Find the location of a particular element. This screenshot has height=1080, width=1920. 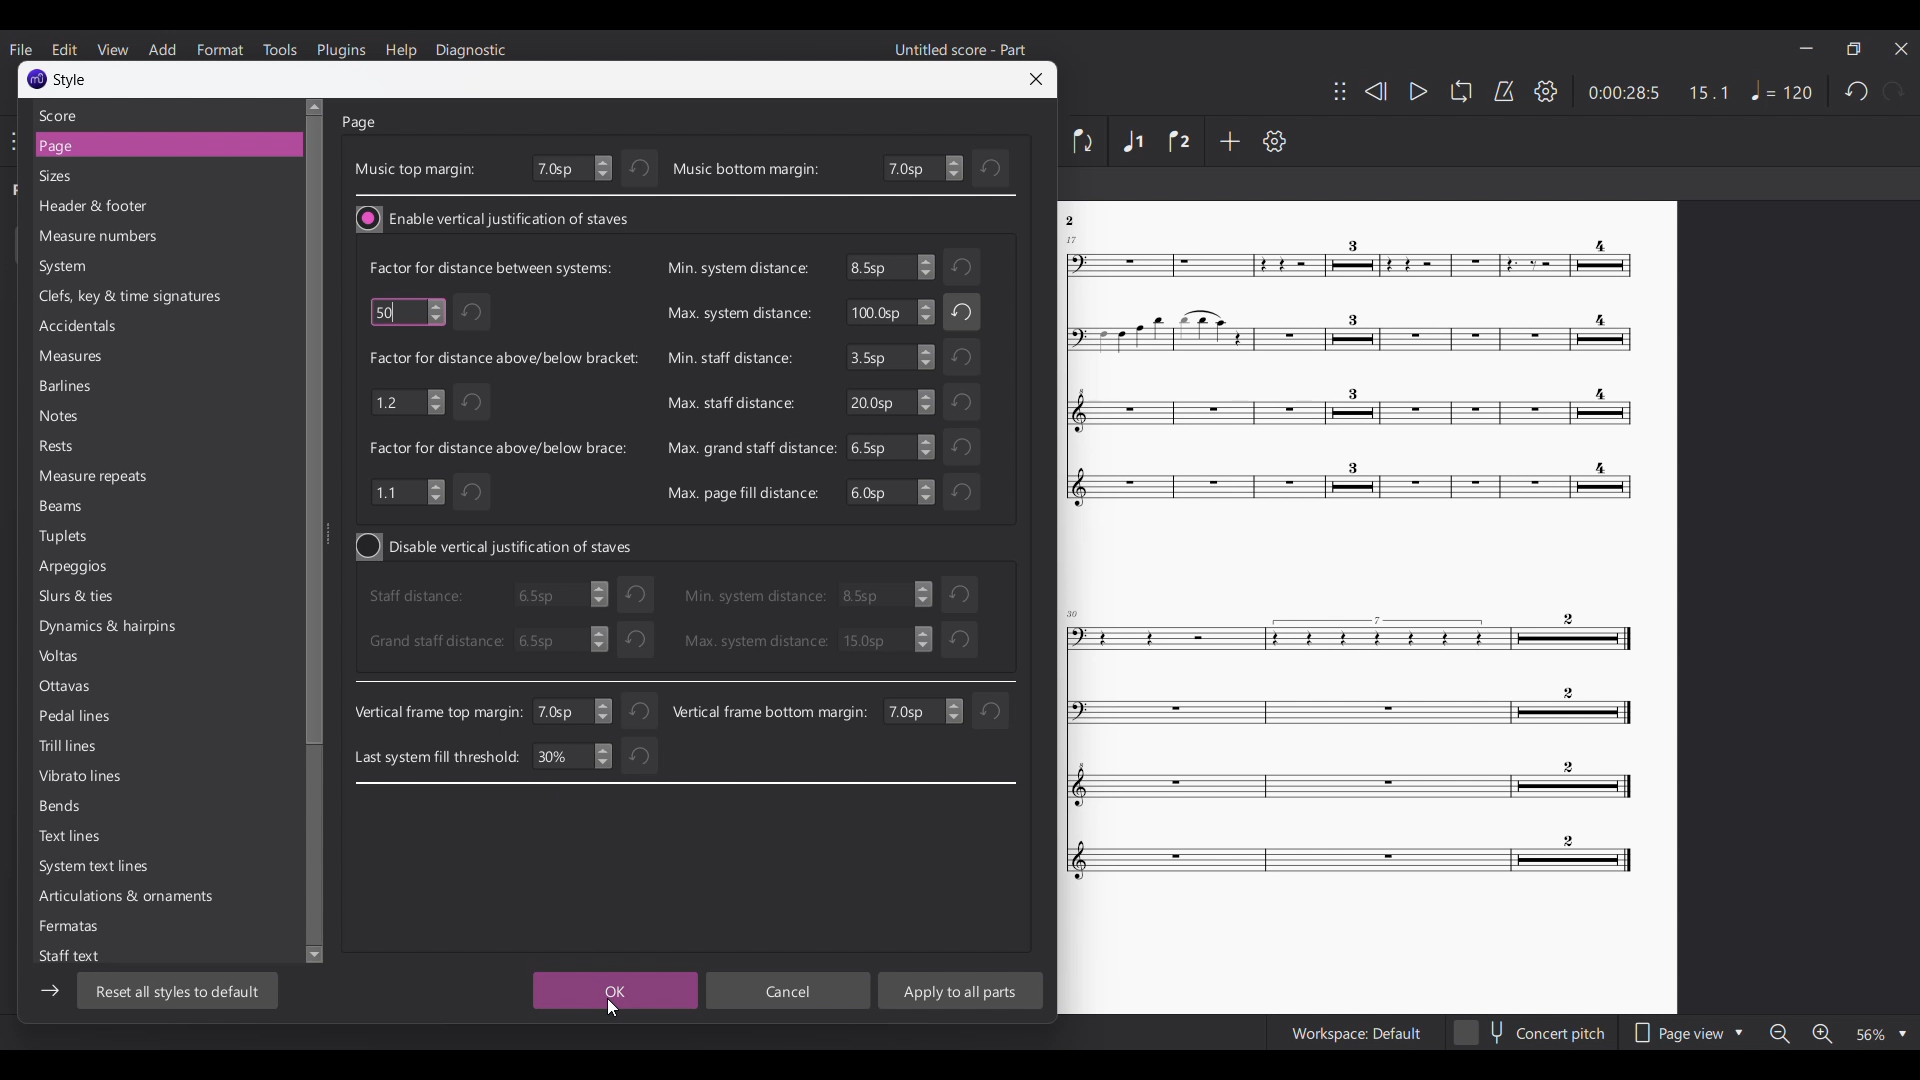

Undo is located at coordinates (962, 357).